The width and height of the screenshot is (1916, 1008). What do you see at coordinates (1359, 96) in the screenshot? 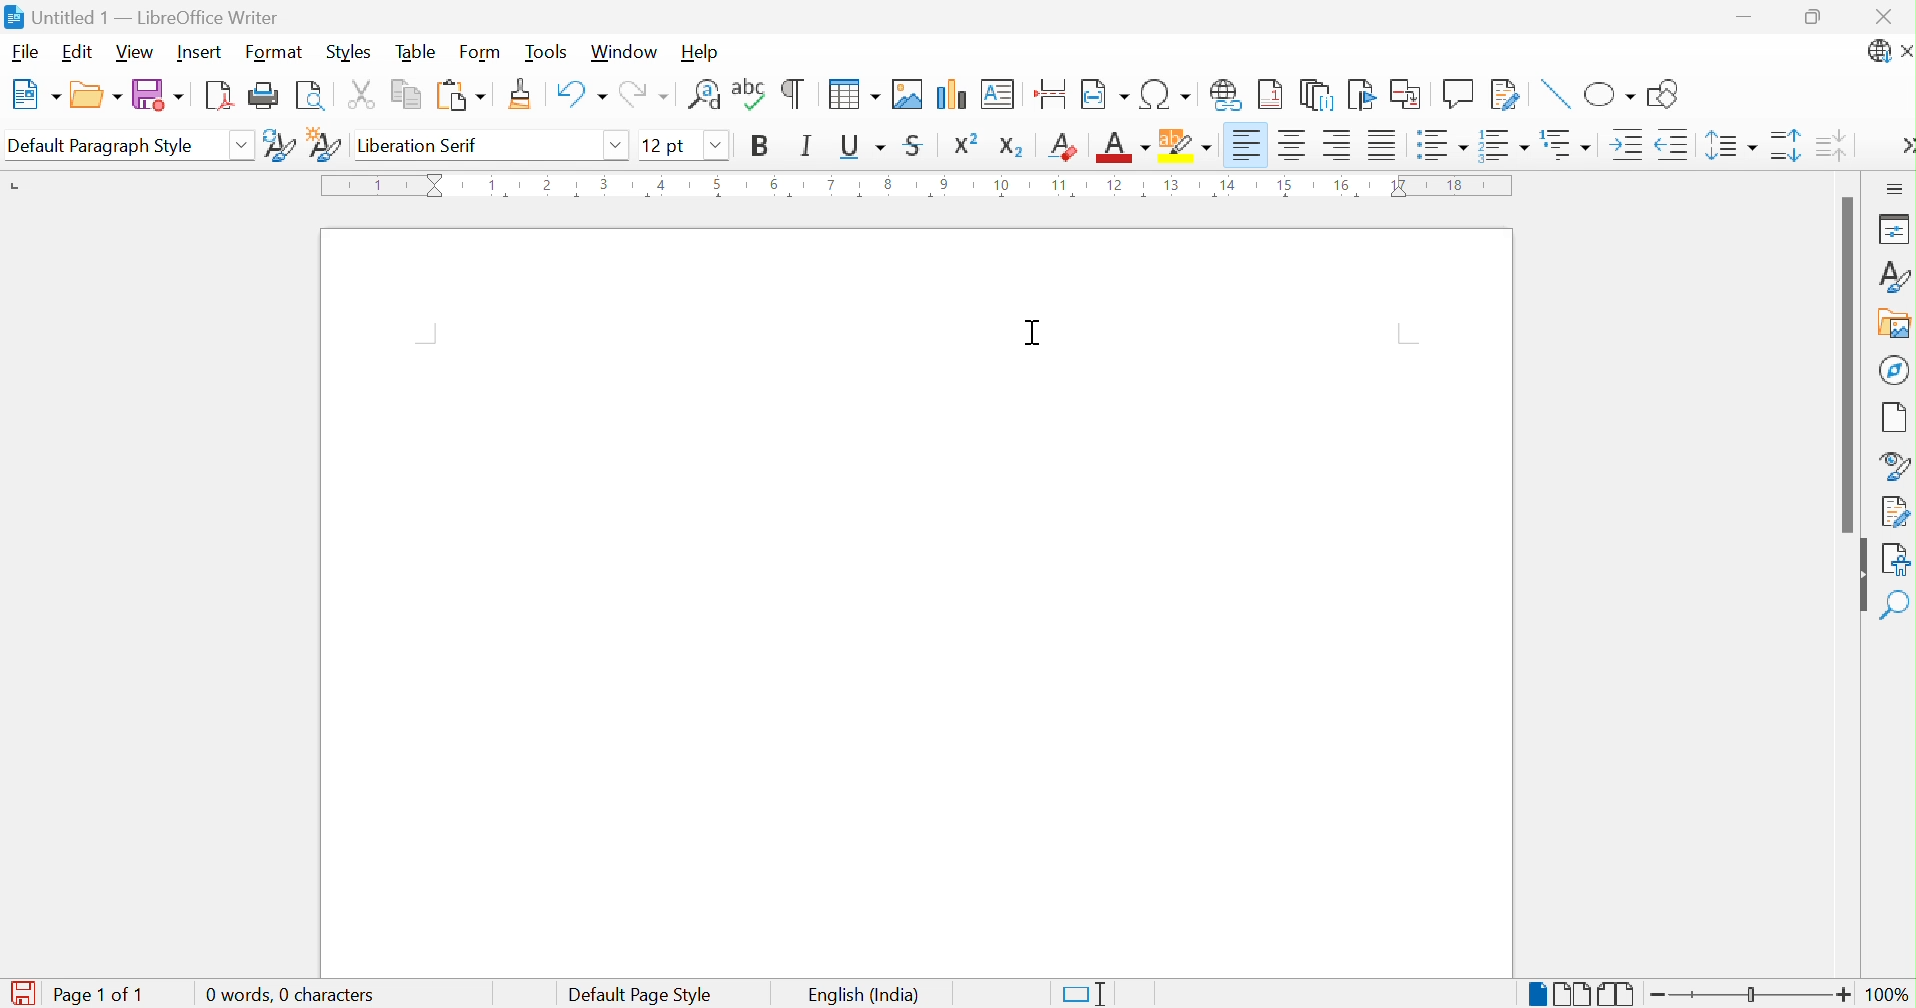
I see `Insert bookmark` at bounding box center [1359, 96].